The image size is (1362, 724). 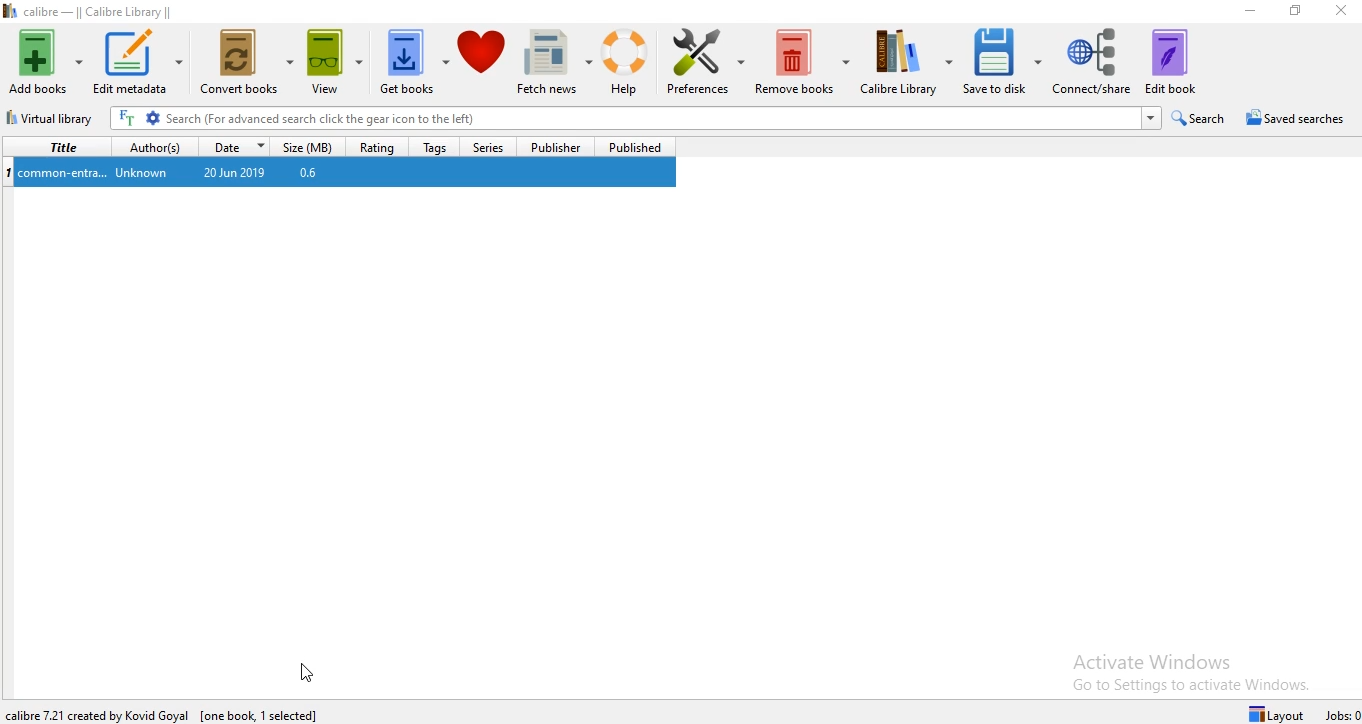 What do you see at coordinates (1295, 11) in the screenshot?
I see `Restore` at bounding box center [1295, 11].